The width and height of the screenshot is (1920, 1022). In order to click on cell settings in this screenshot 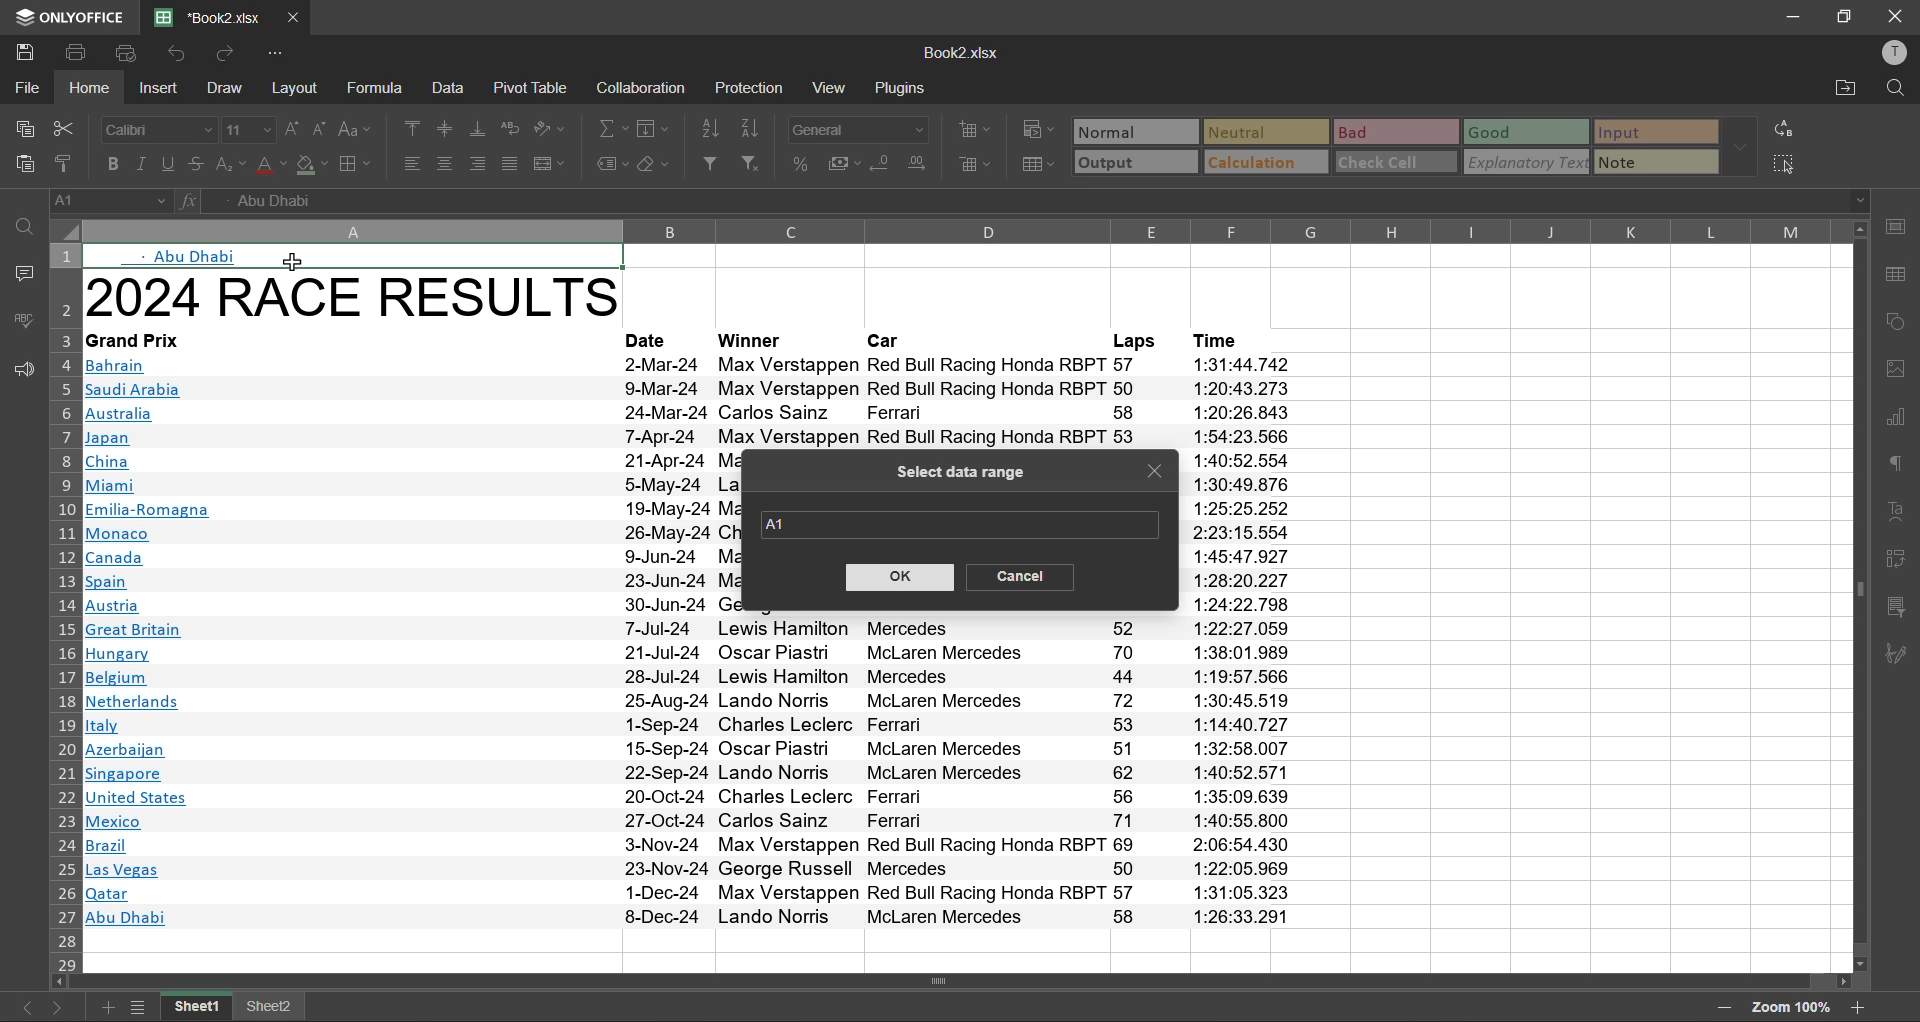, I will do `click(1896, 226)`.